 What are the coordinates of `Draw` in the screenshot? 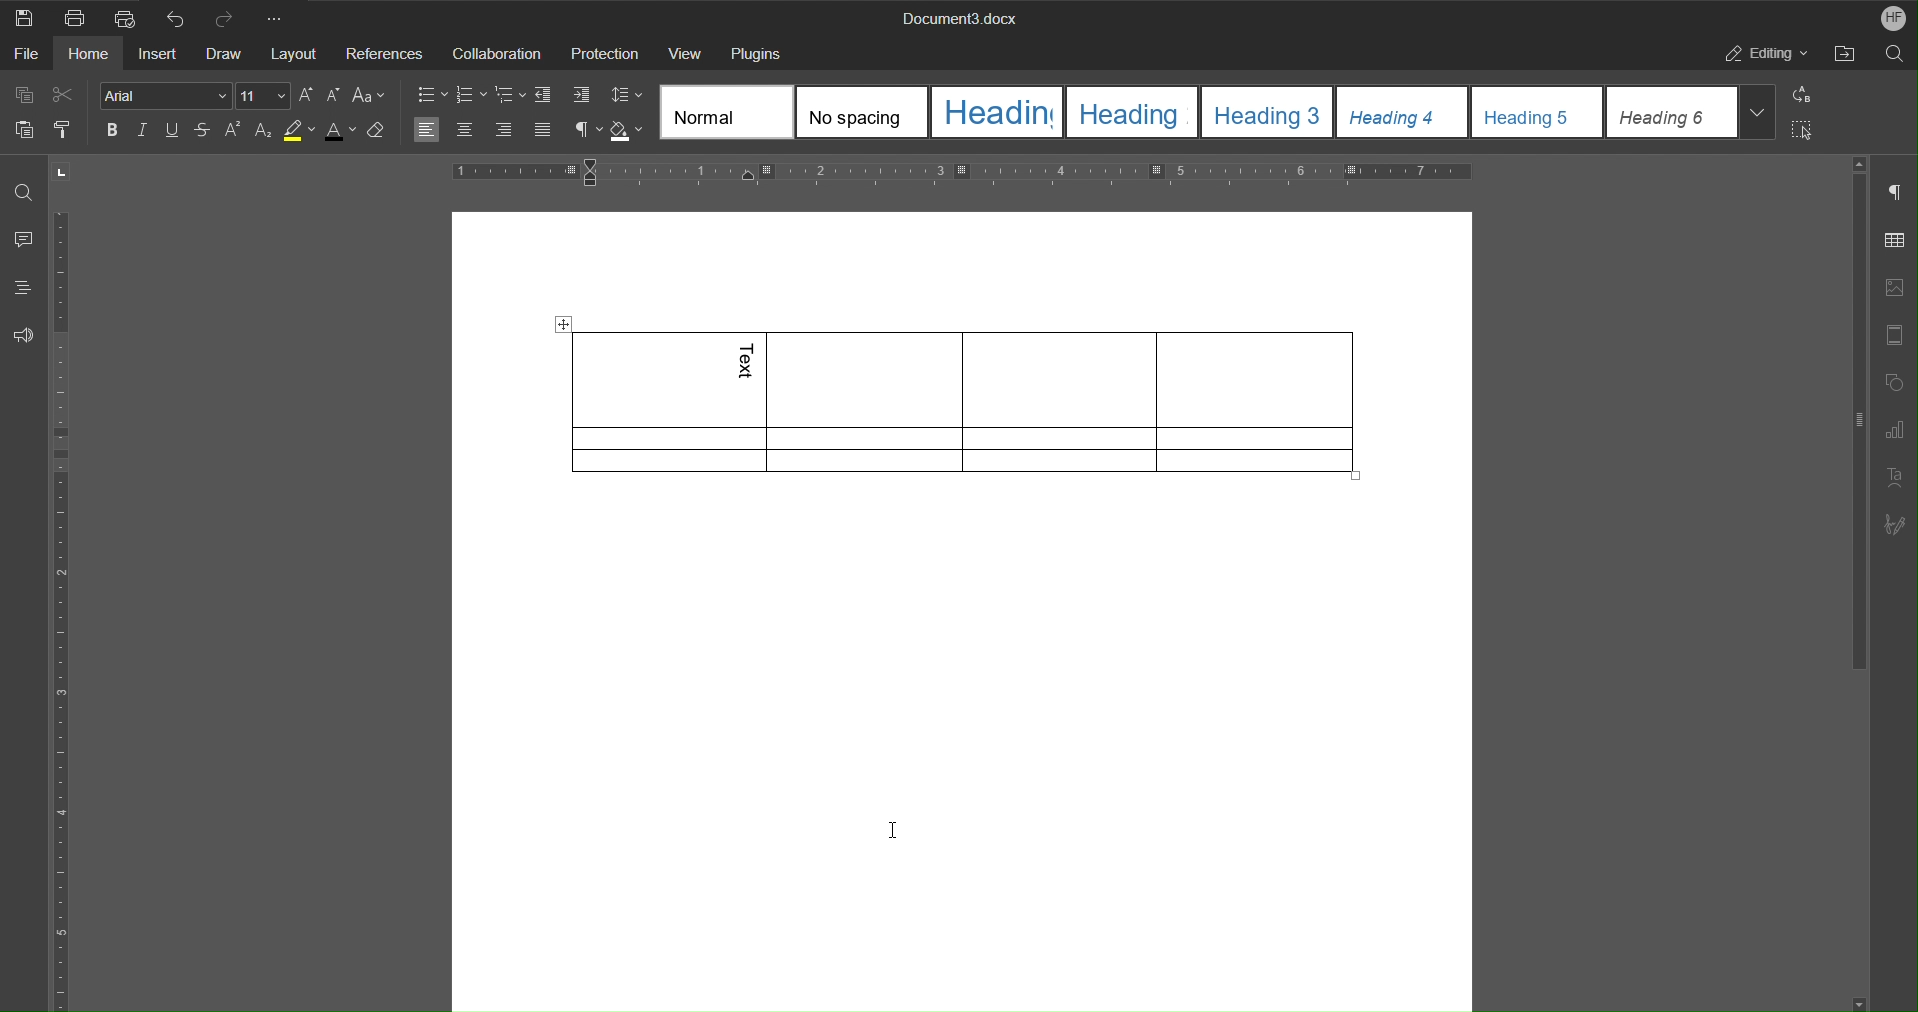 It's located at (225, 53).